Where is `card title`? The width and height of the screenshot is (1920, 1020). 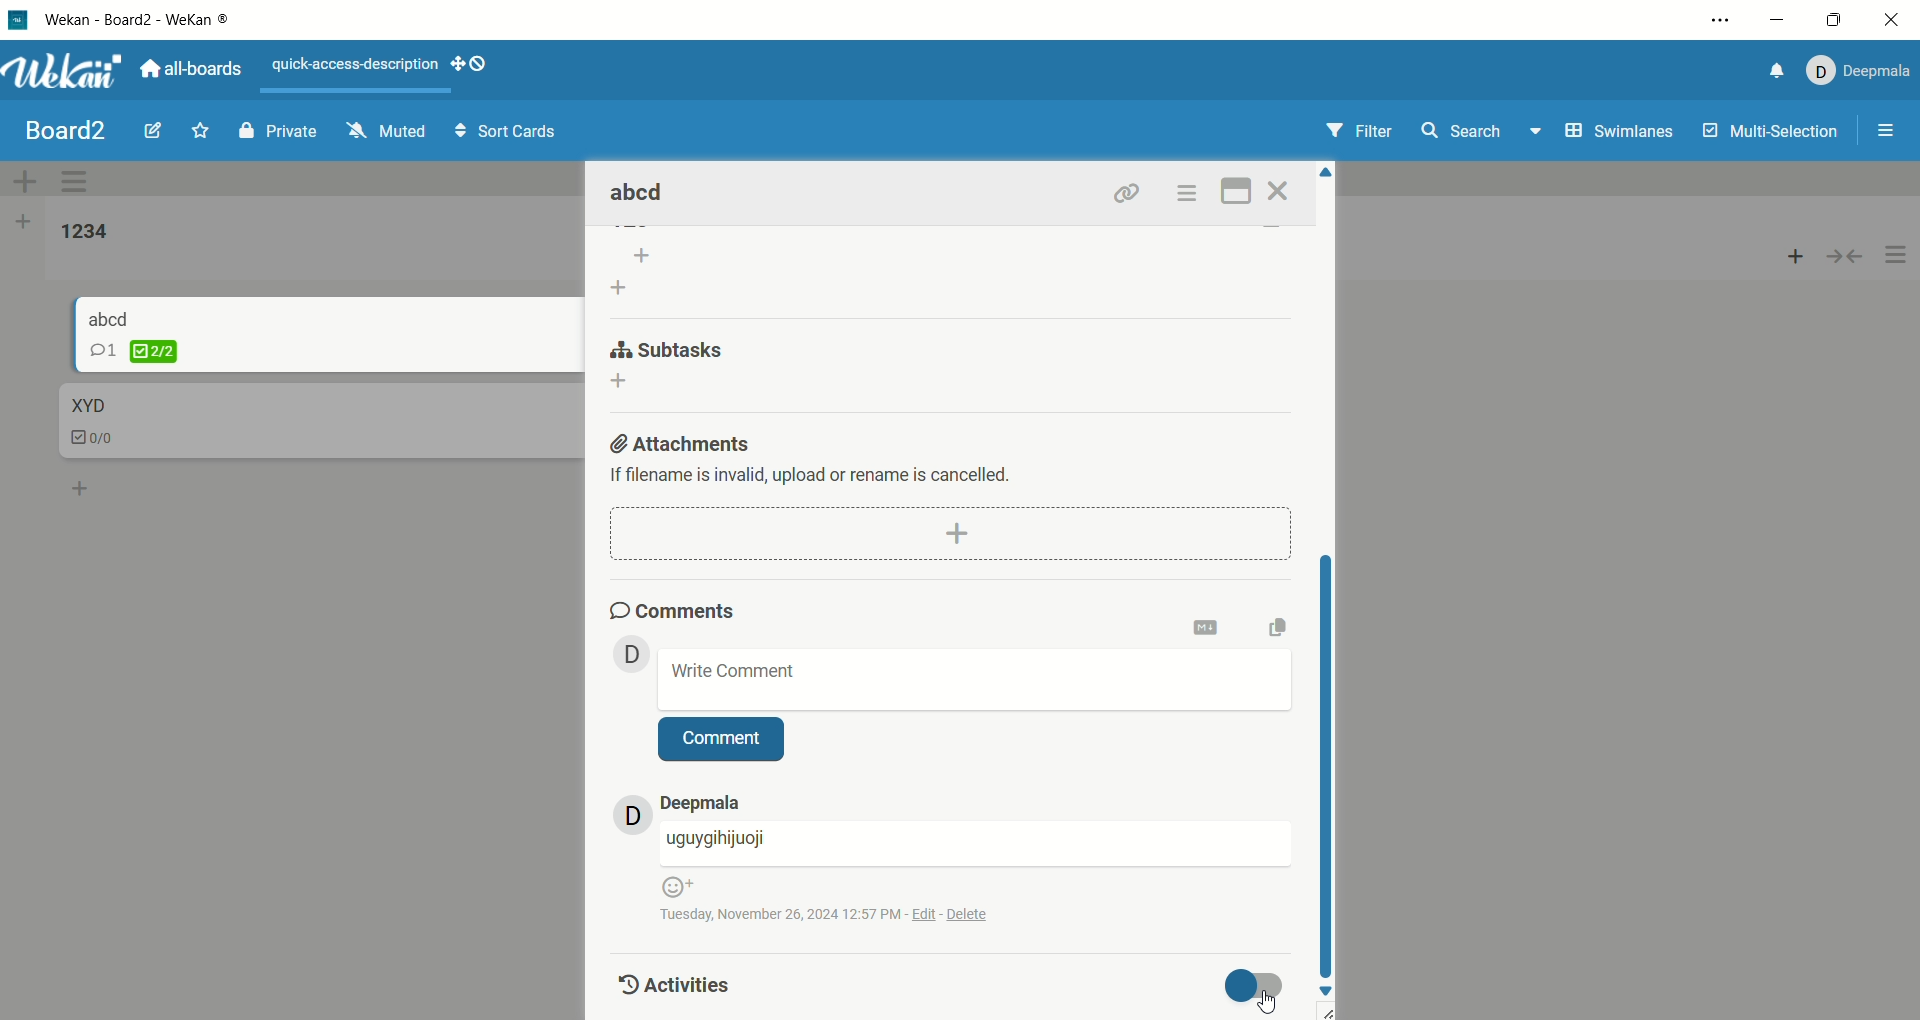
card title is located at coordinates (640, 194).